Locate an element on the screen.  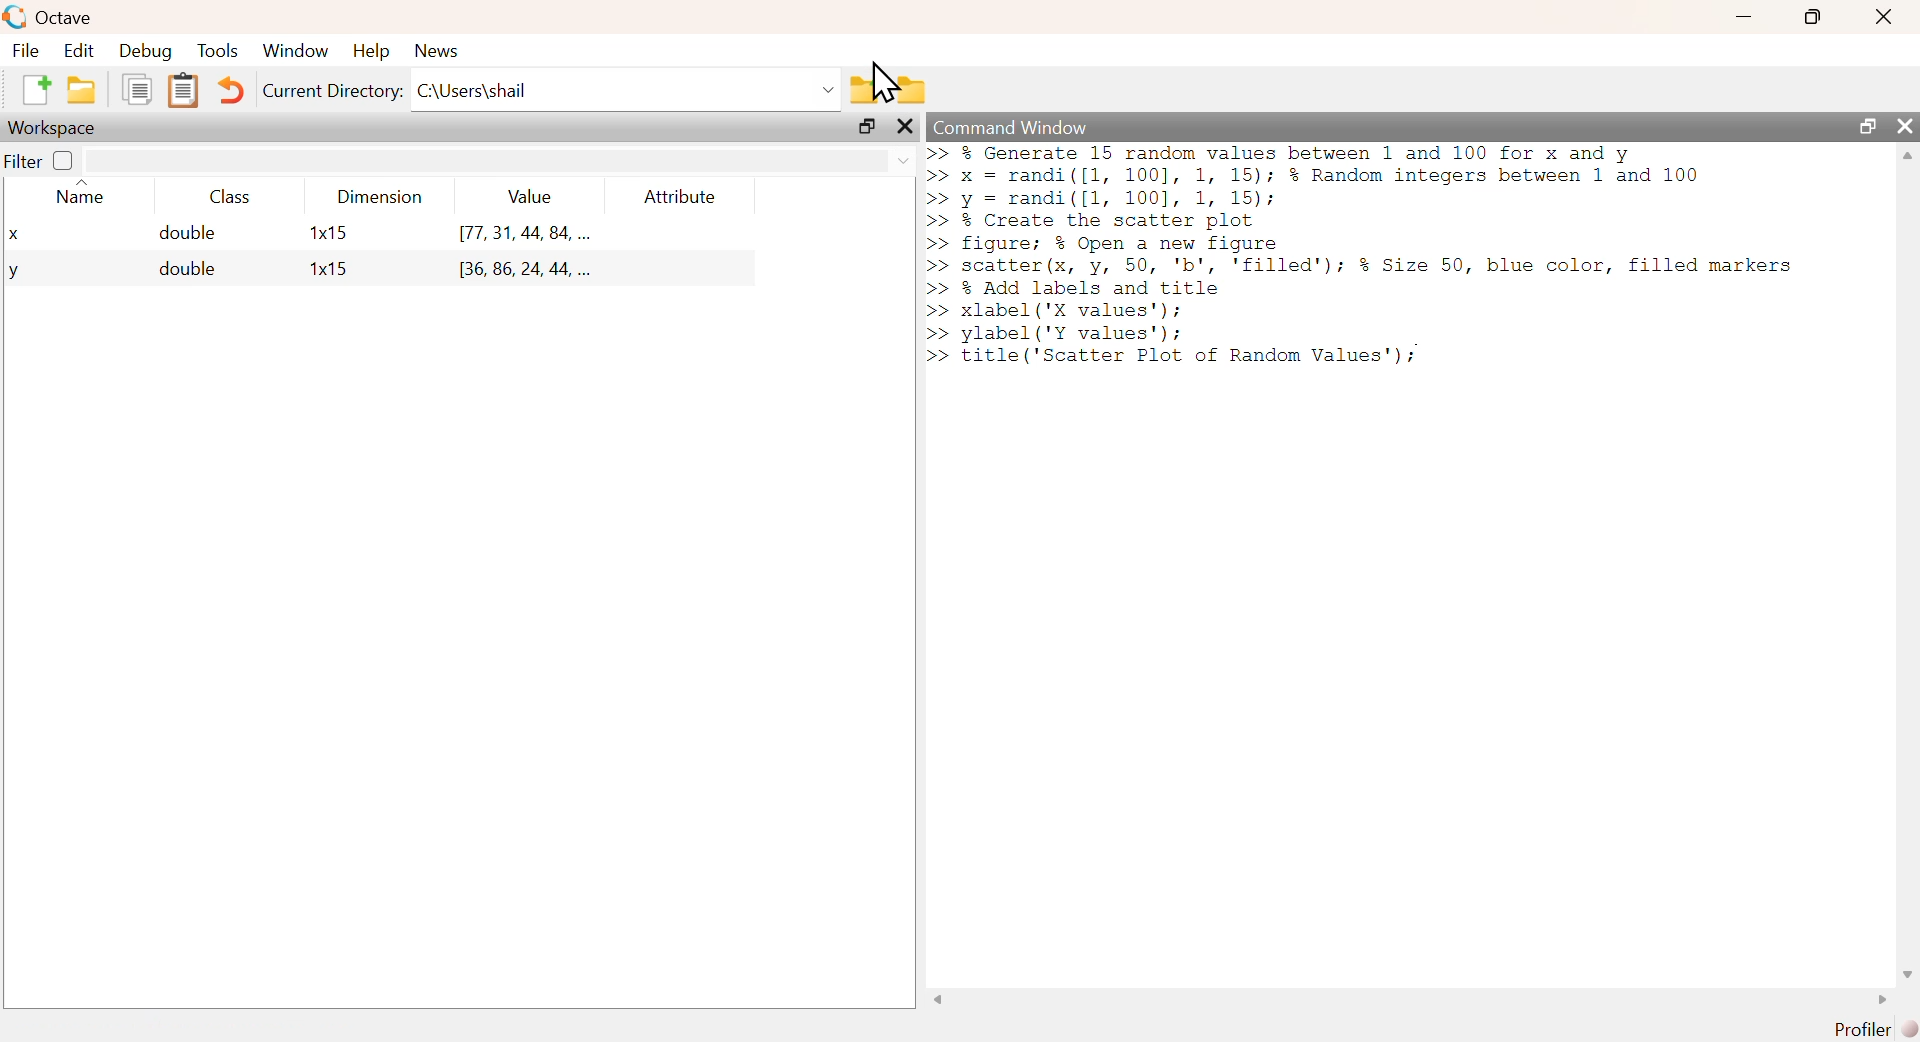
close is located at coordinates (1904, 125).